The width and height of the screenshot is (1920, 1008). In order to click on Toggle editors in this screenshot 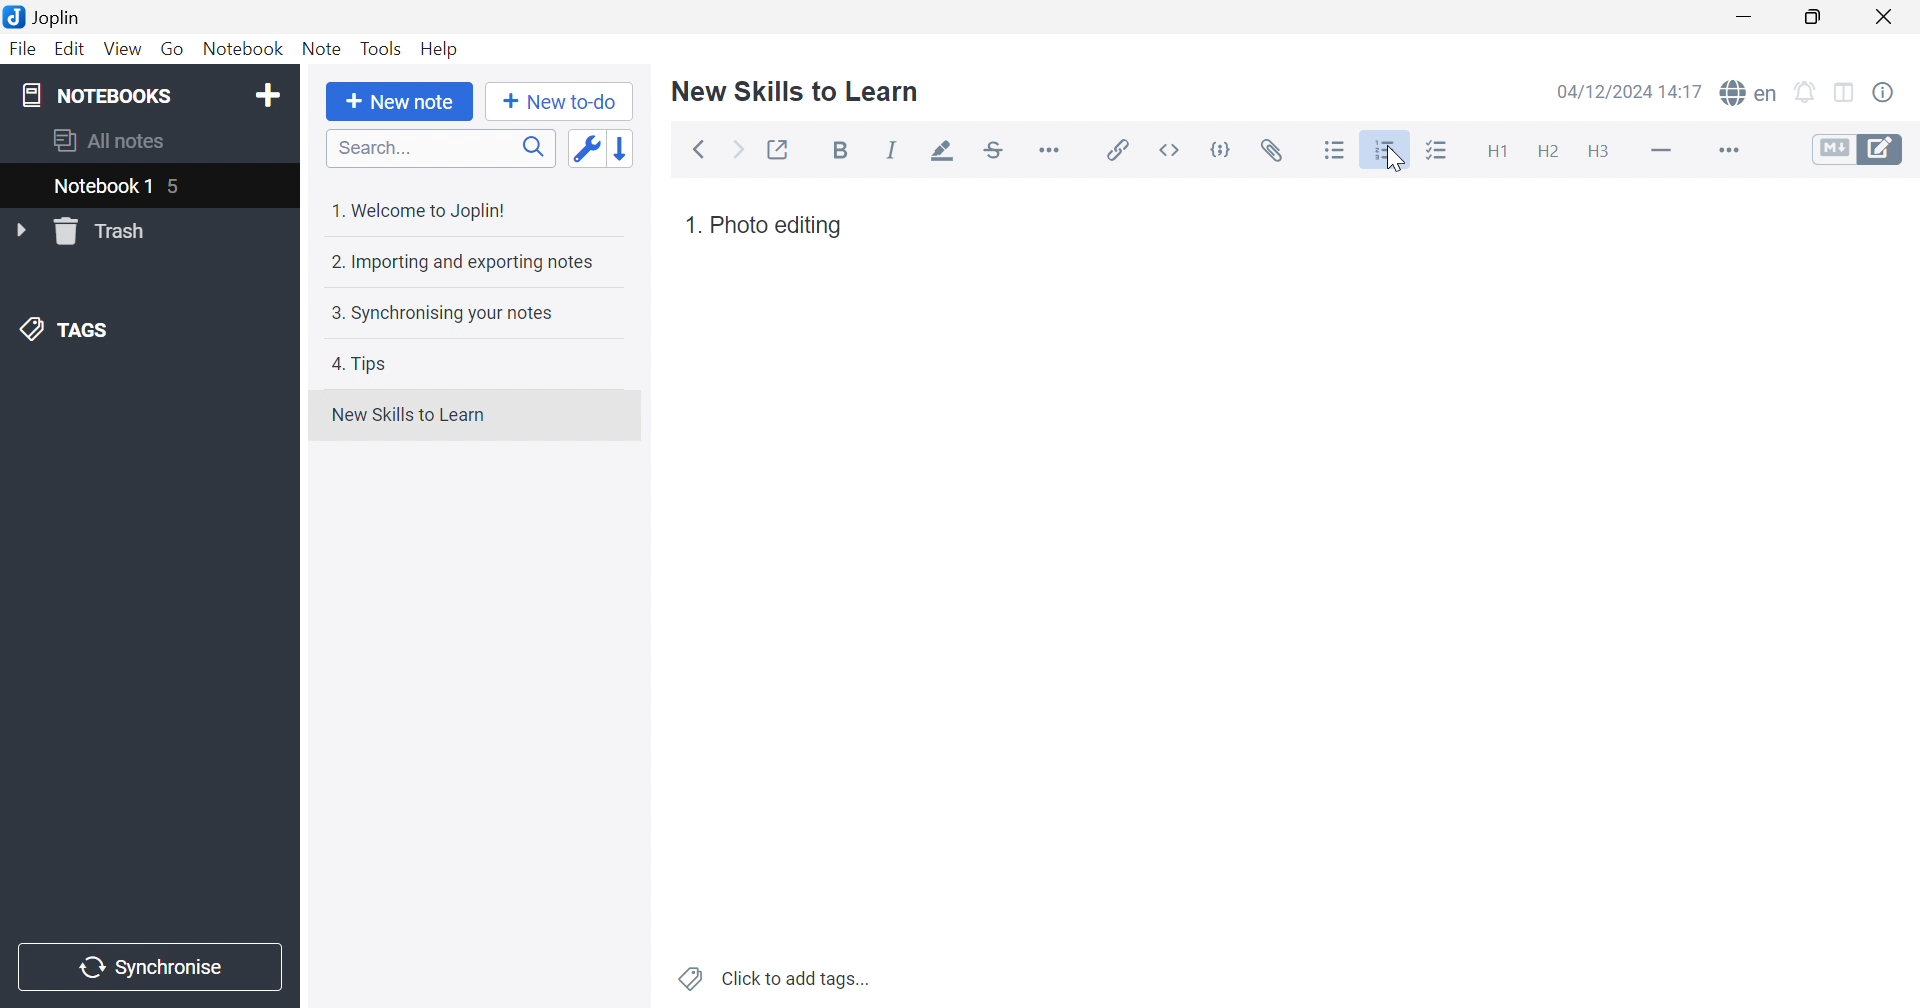, I will do `click(1858, 148)`.